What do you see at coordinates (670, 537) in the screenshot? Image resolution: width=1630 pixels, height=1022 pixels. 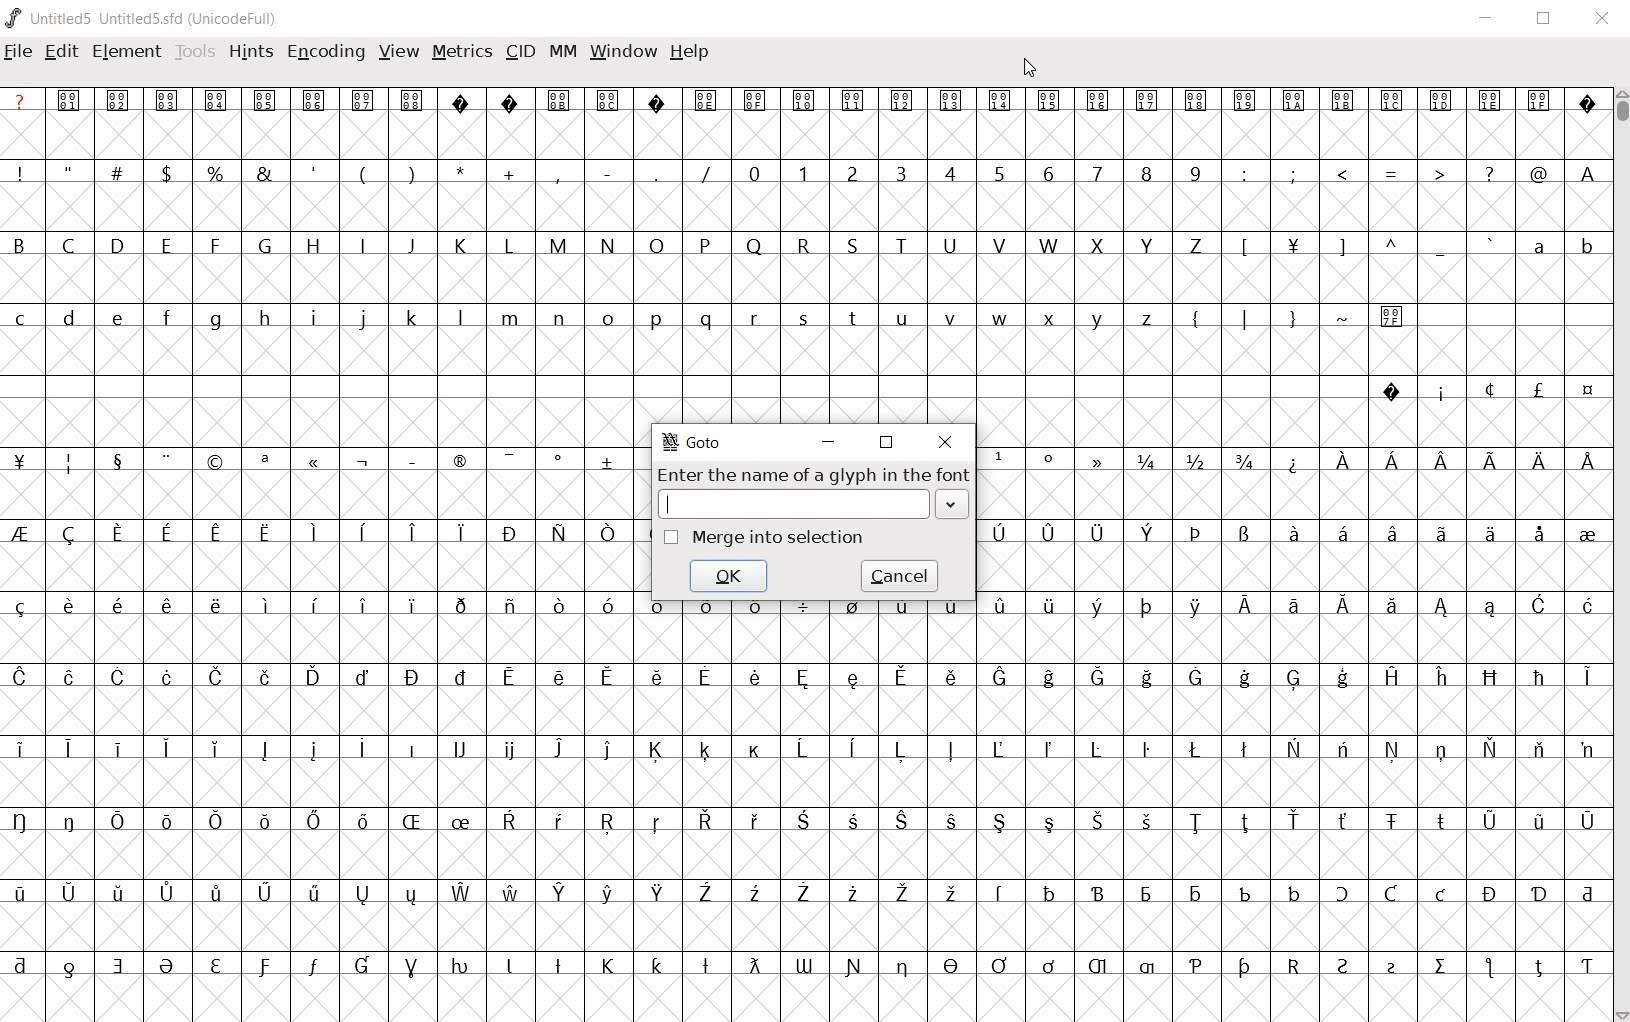 I see `check box` at bounding box center [670, 537].